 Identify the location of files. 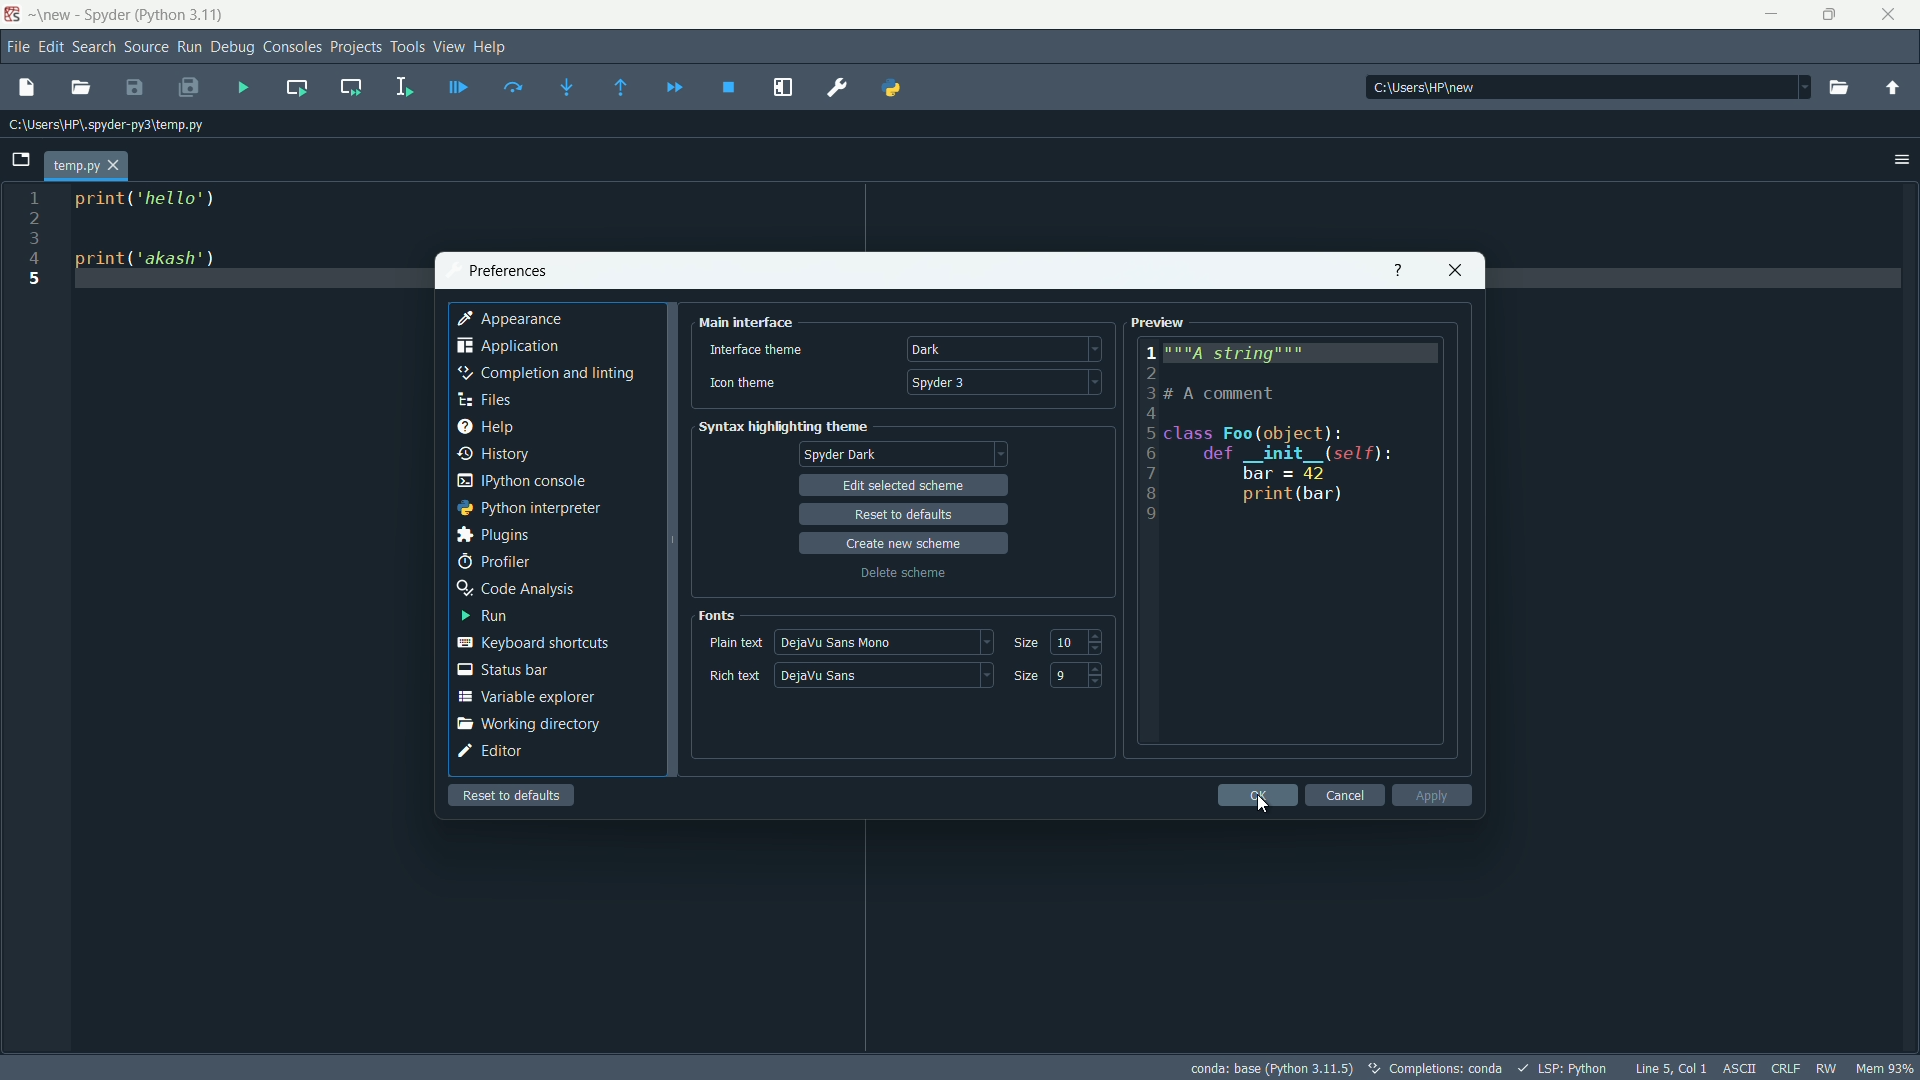
(489, 401).